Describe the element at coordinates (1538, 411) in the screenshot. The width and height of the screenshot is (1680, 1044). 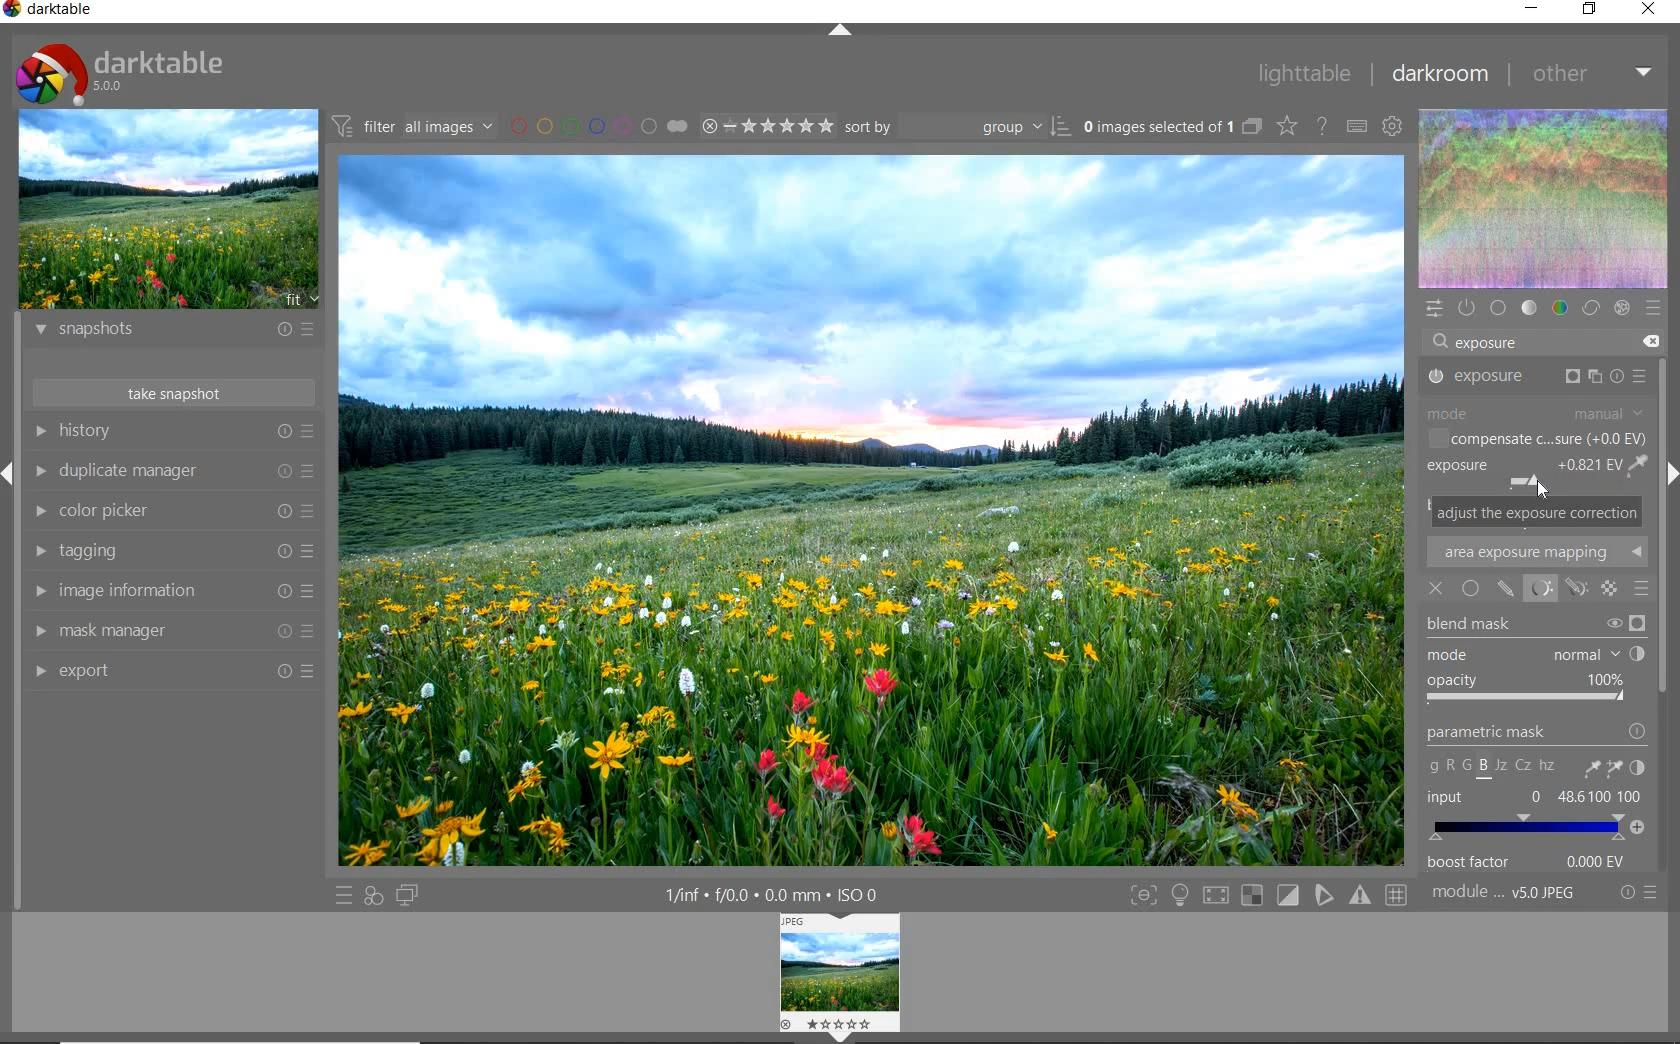
I see `MODE` at that location.